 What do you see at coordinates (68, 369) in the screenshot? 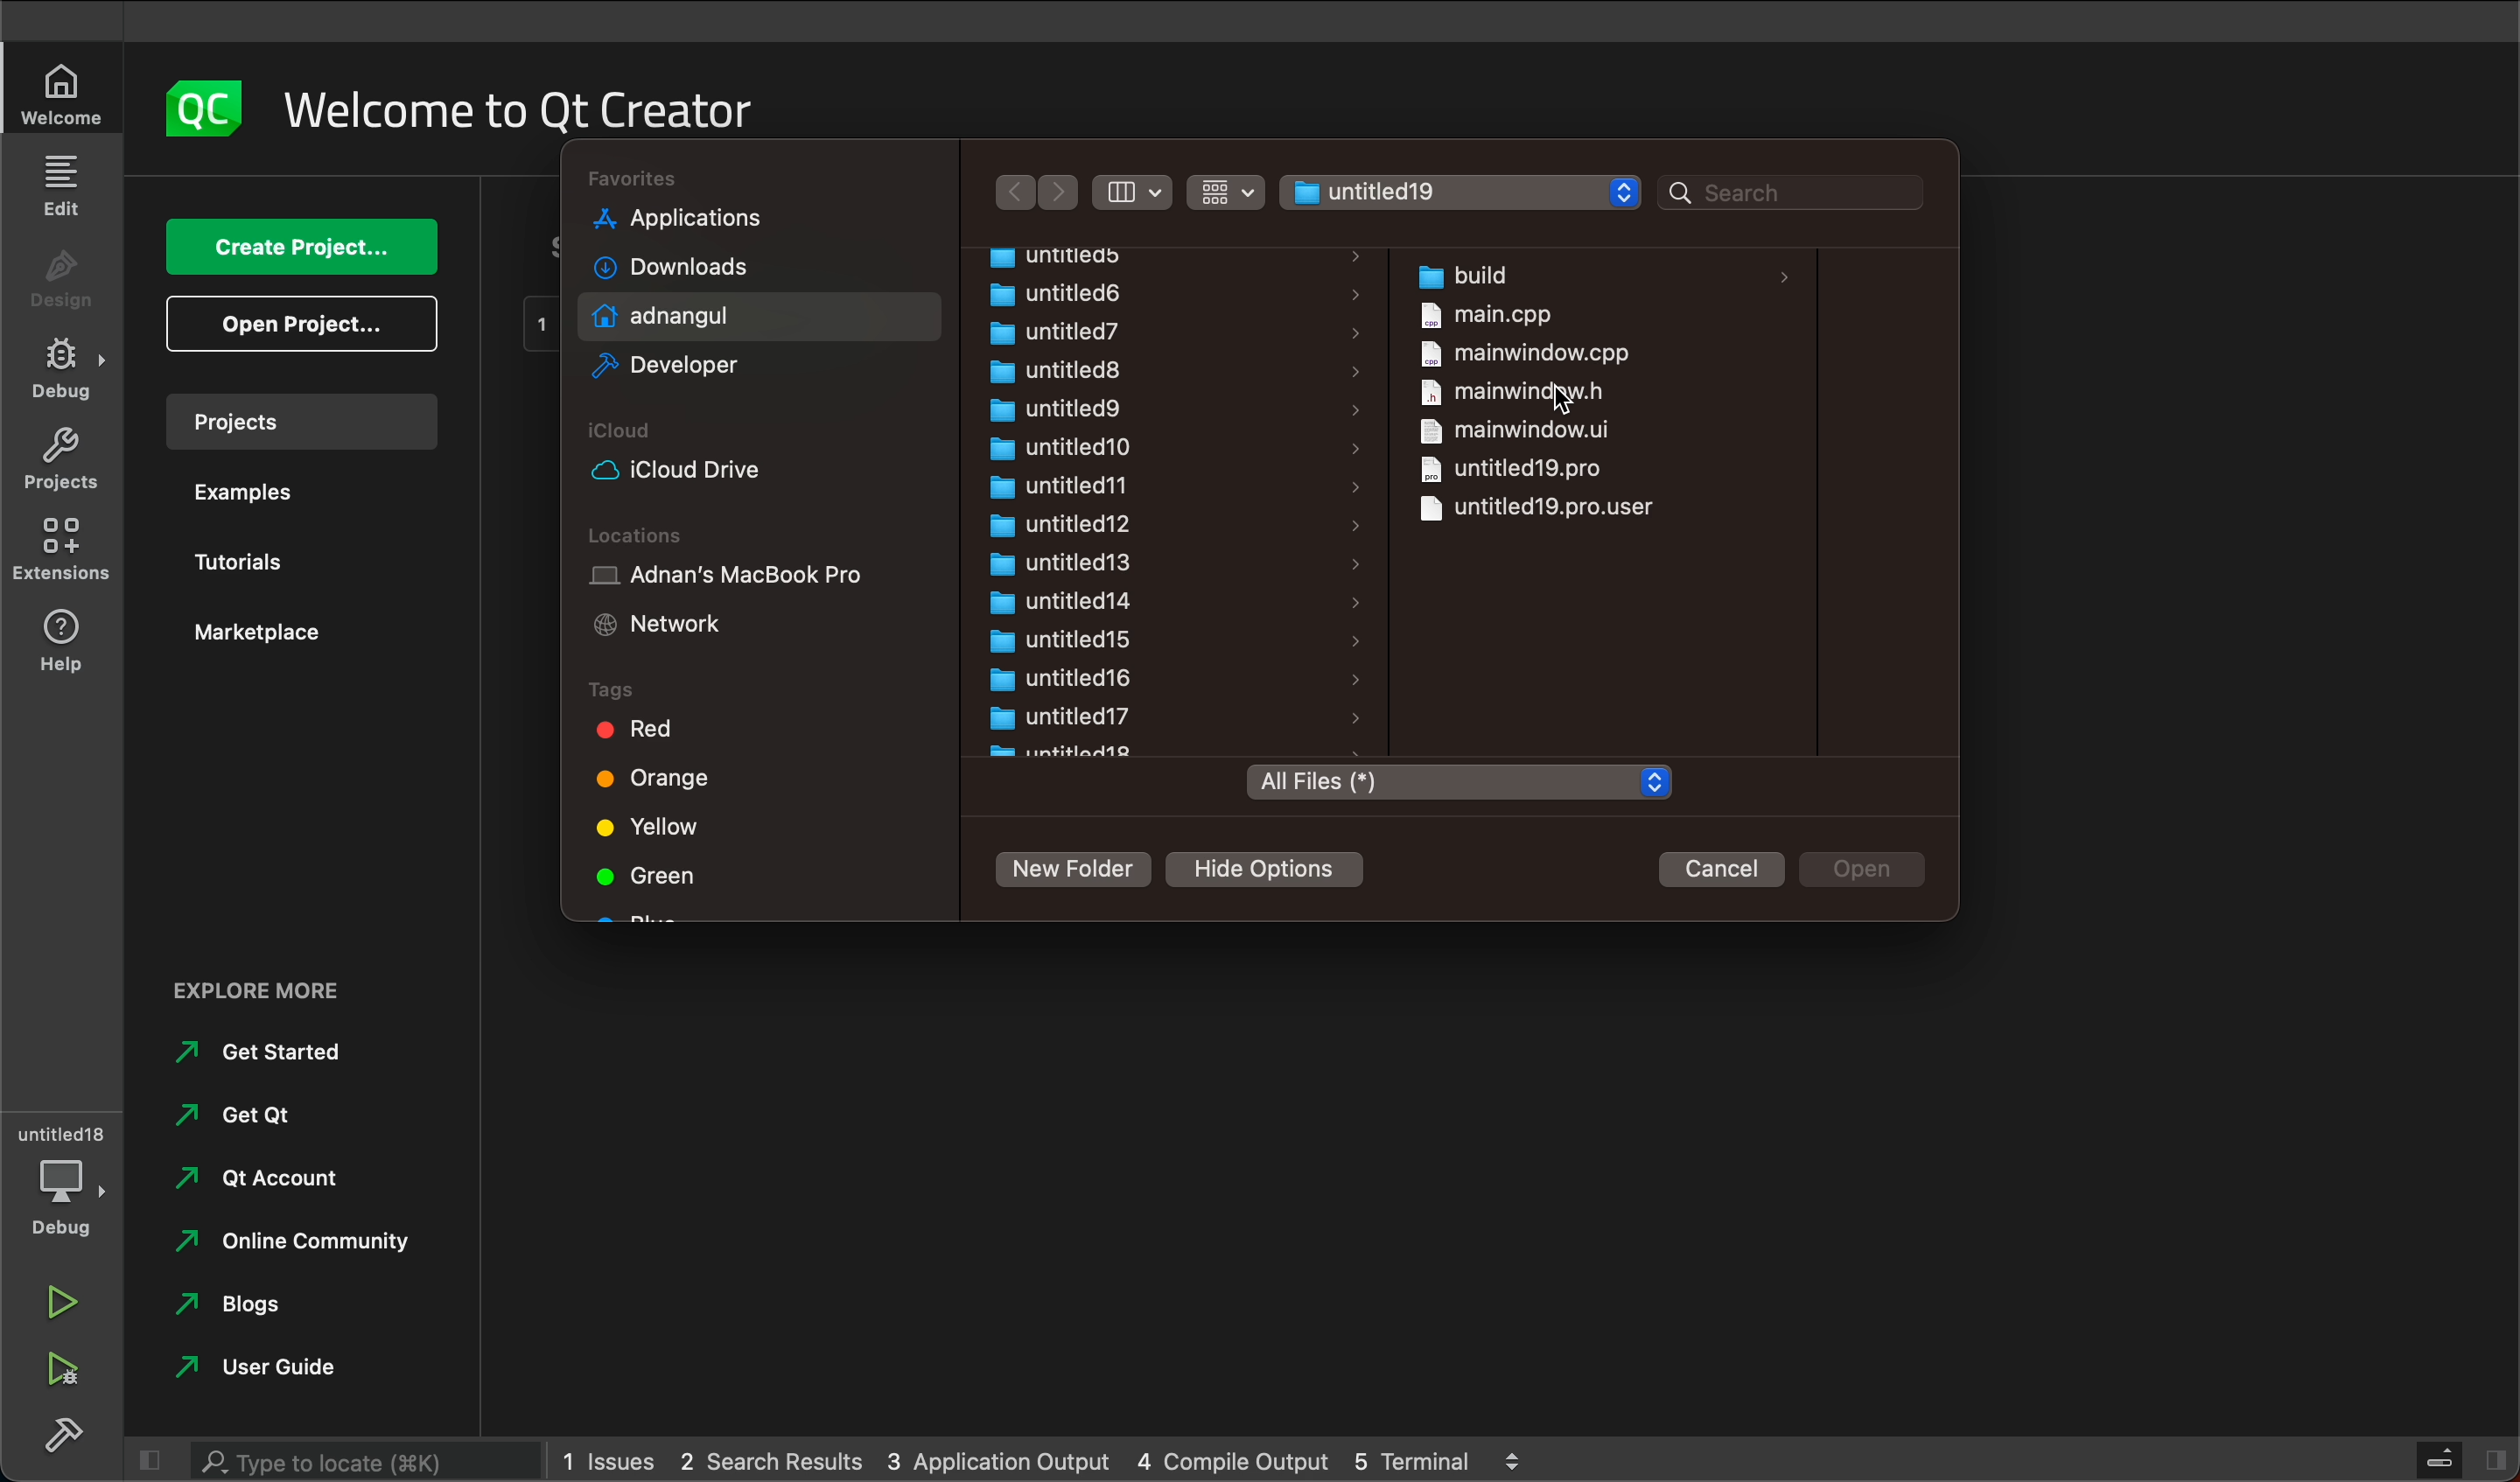
I see `debug` at bounding box center [68, 369].